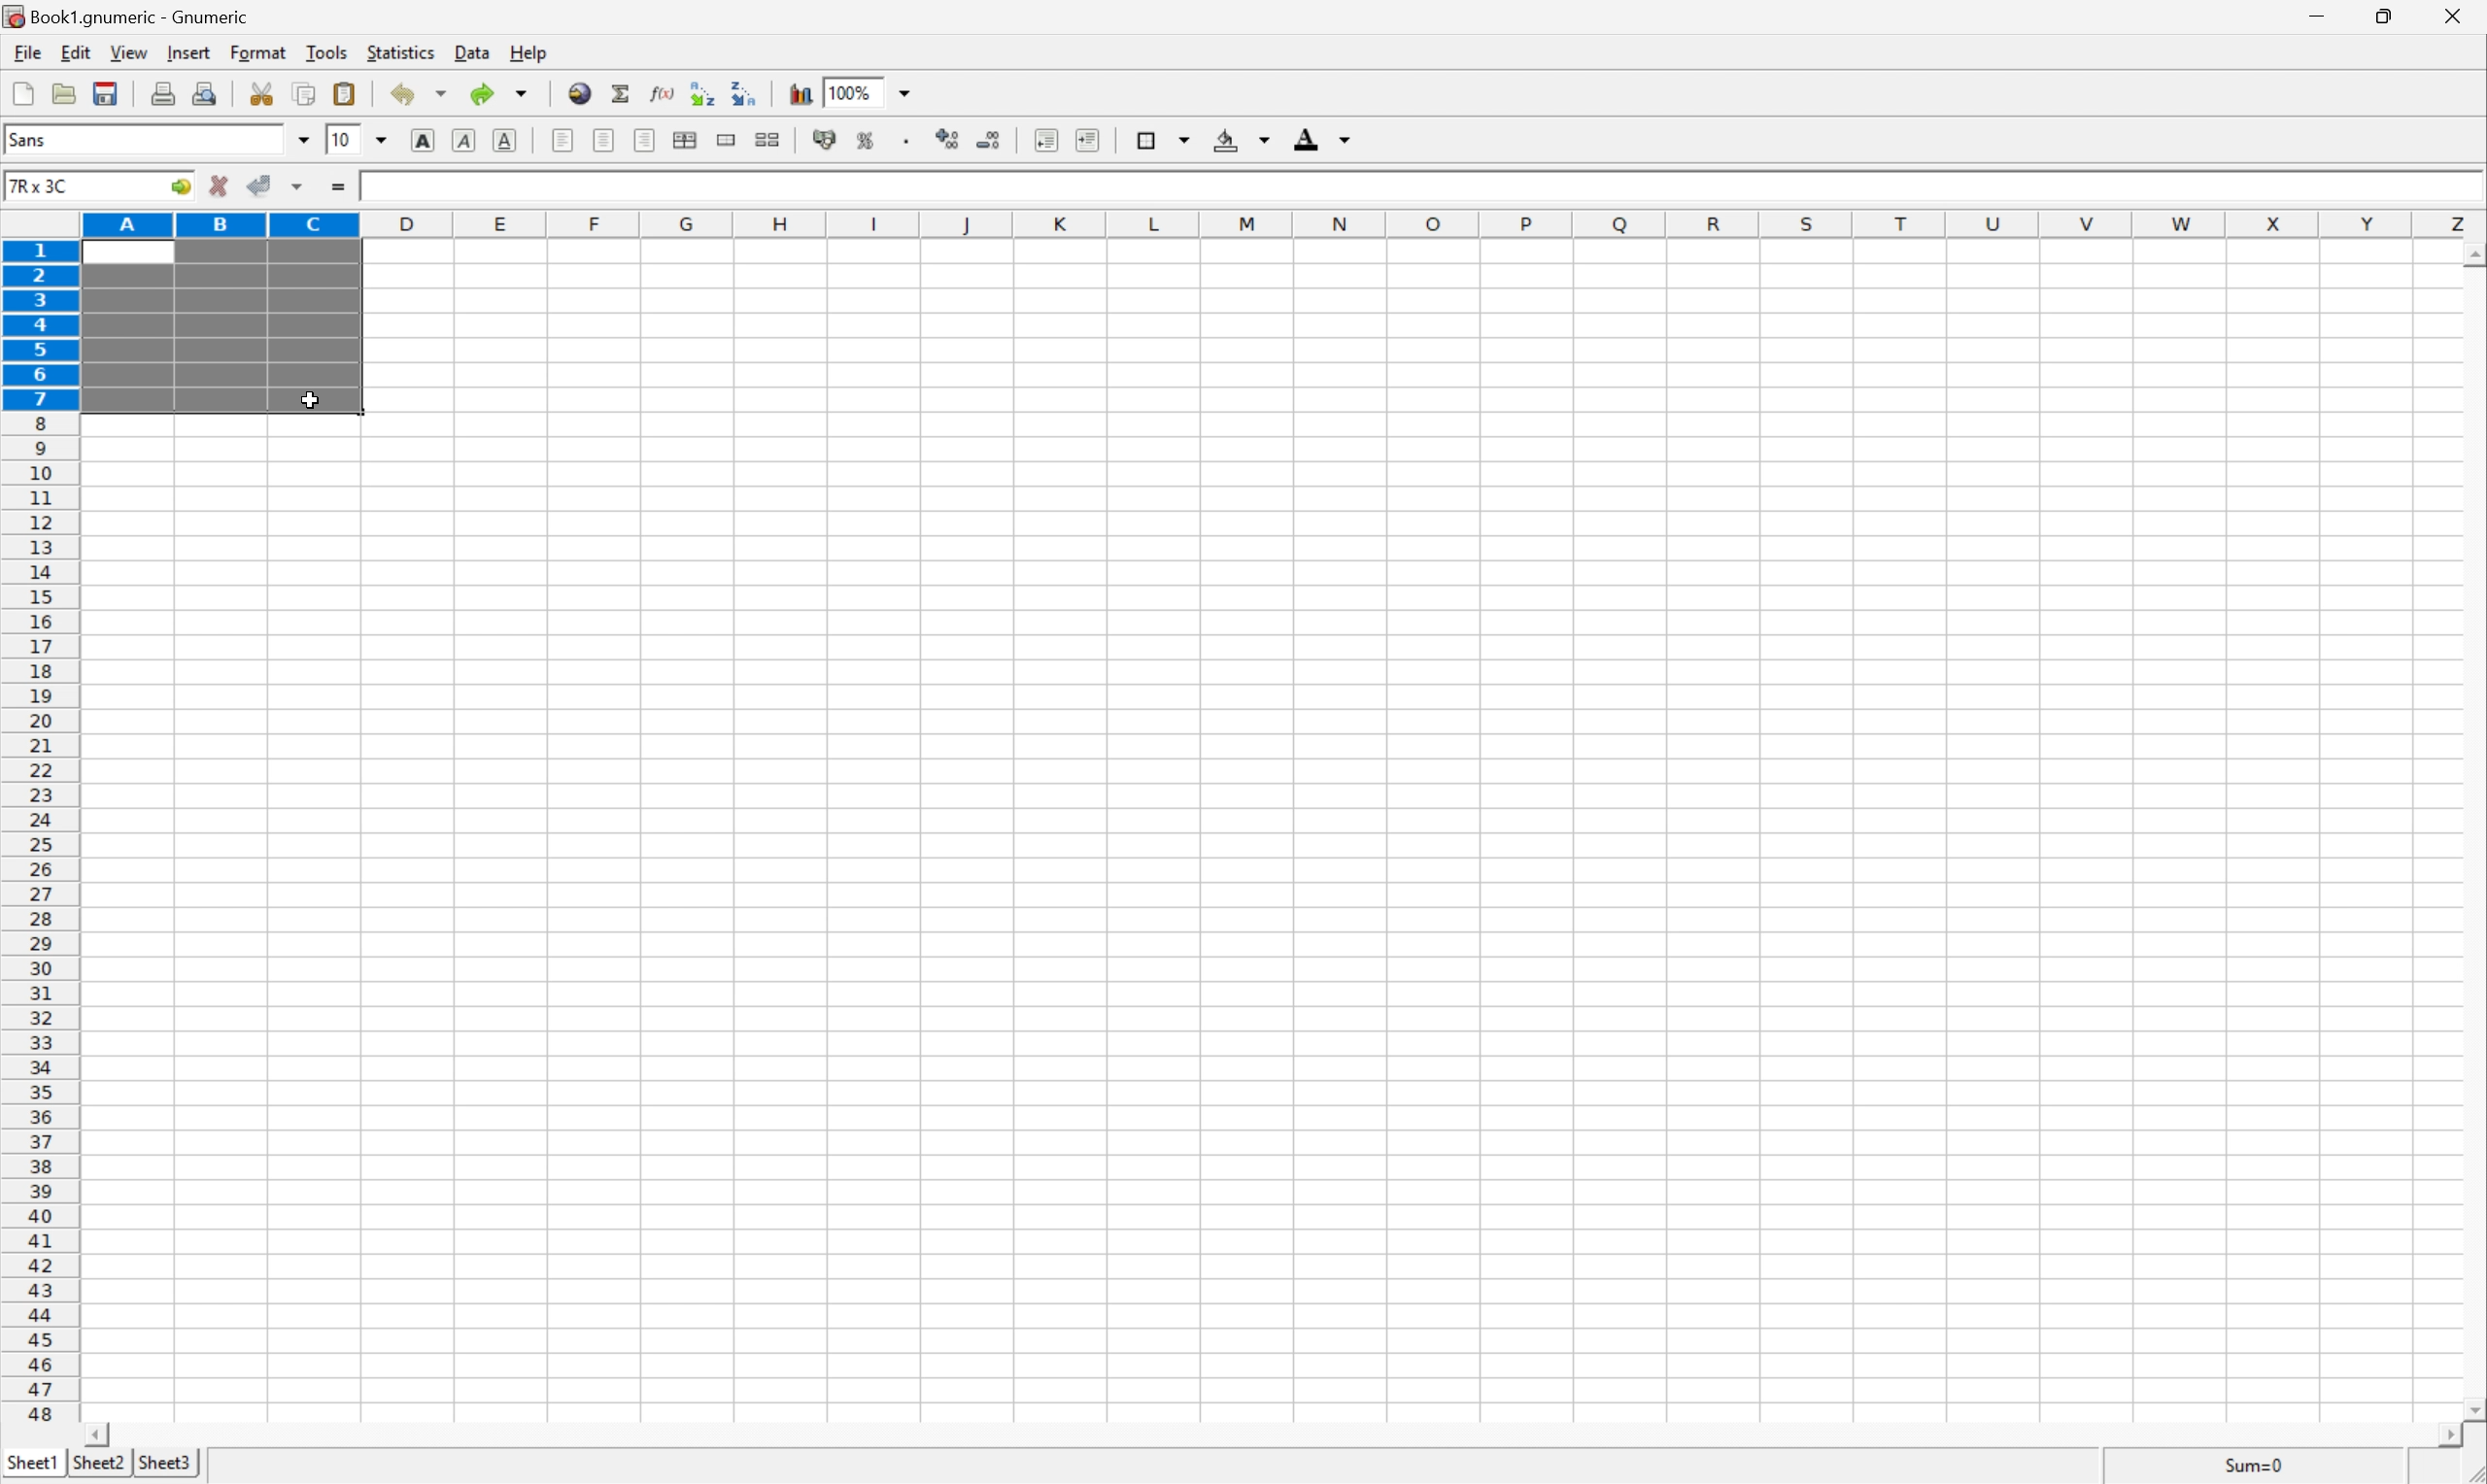 The width and height of the screenshot is (2487, 1484). Describe the element at coordinates (2262, 1466) in the screenshot. I see `sum=0` at that location.